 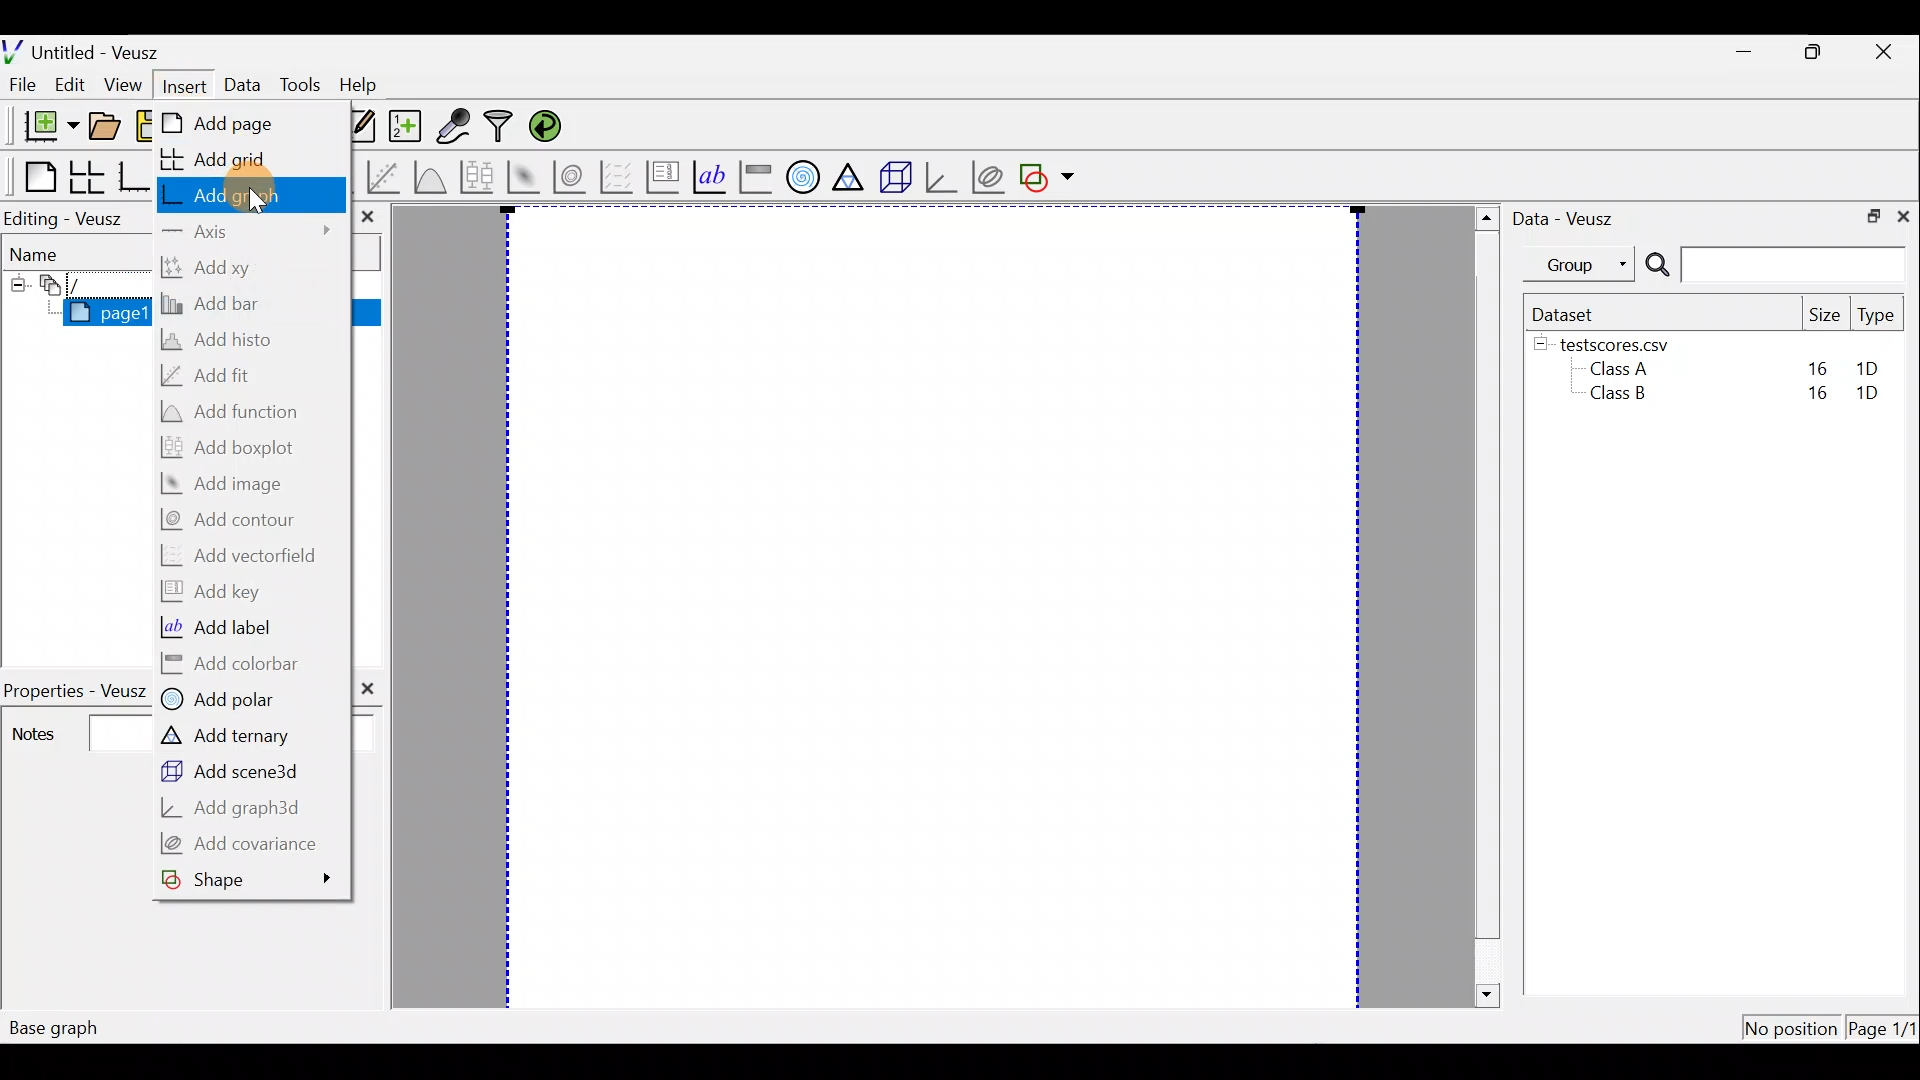 What do you see at coordinates (851, 175) in the screenshot?
I see `Ternary graph` at bounding box center [851, 175].